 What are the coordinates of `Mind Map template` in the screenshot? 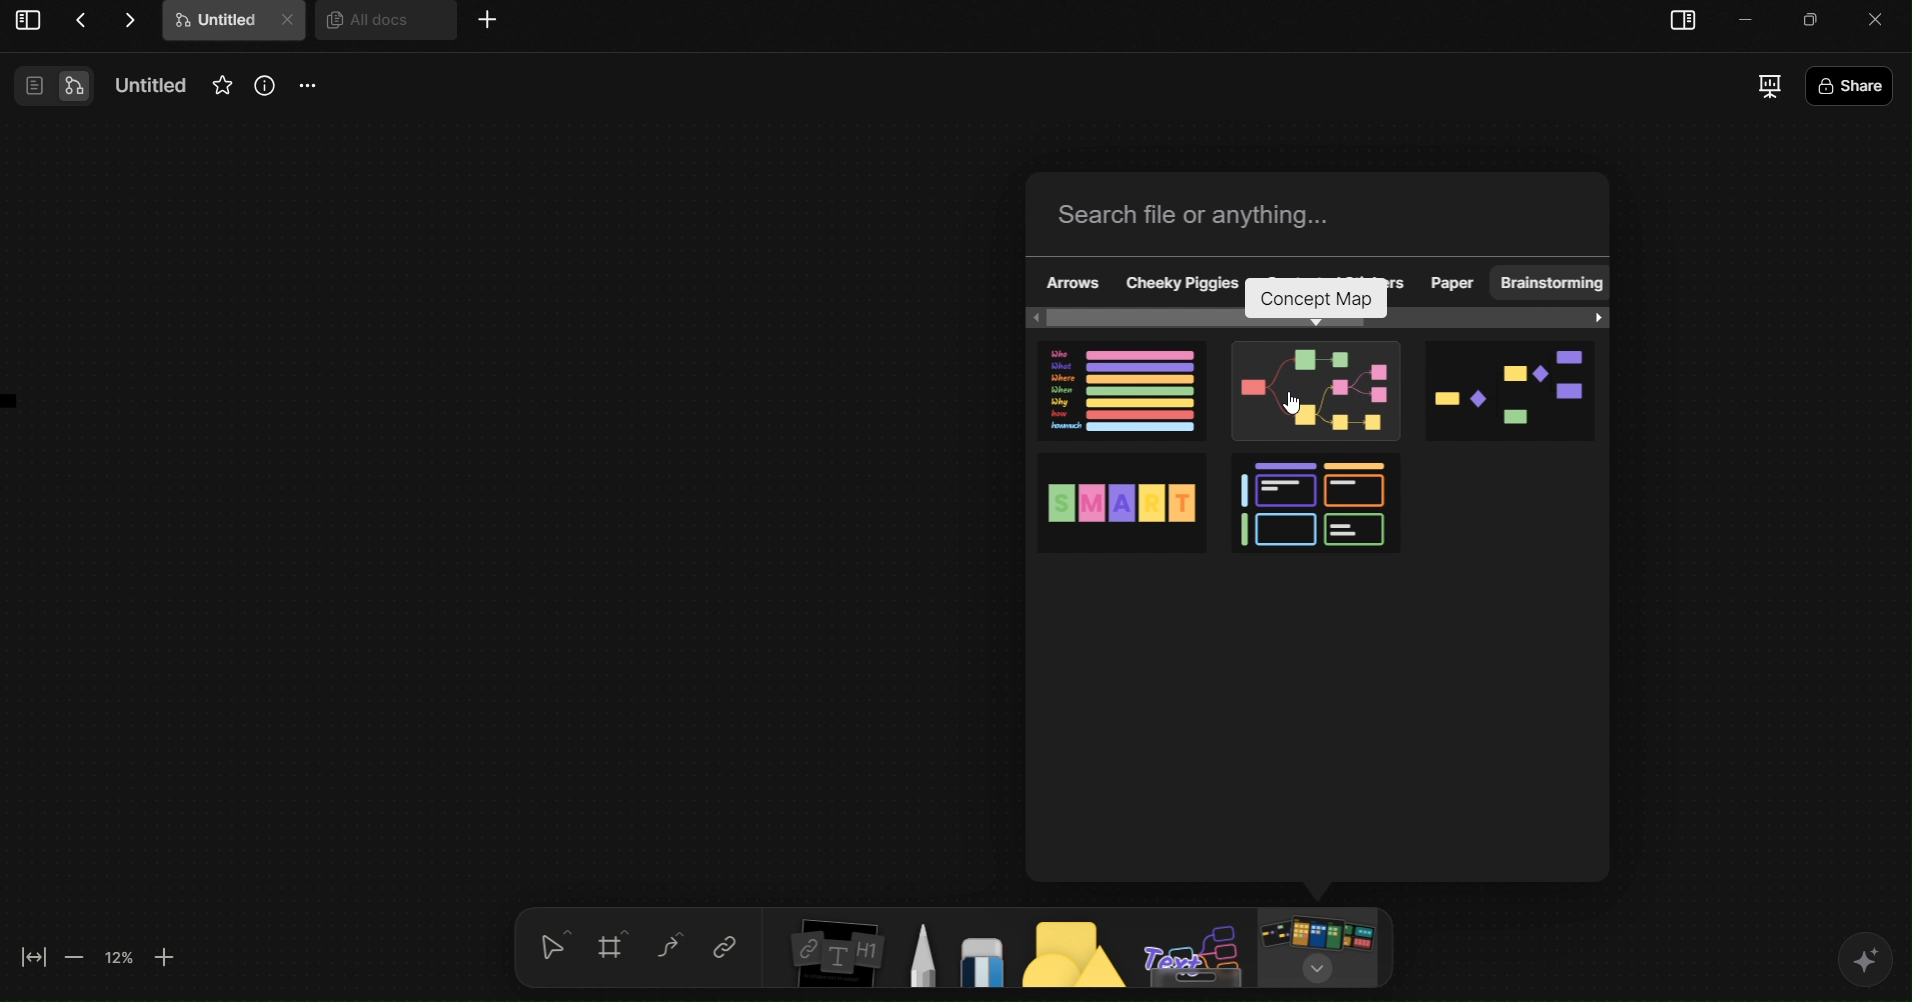 It's located at (1317, 395).